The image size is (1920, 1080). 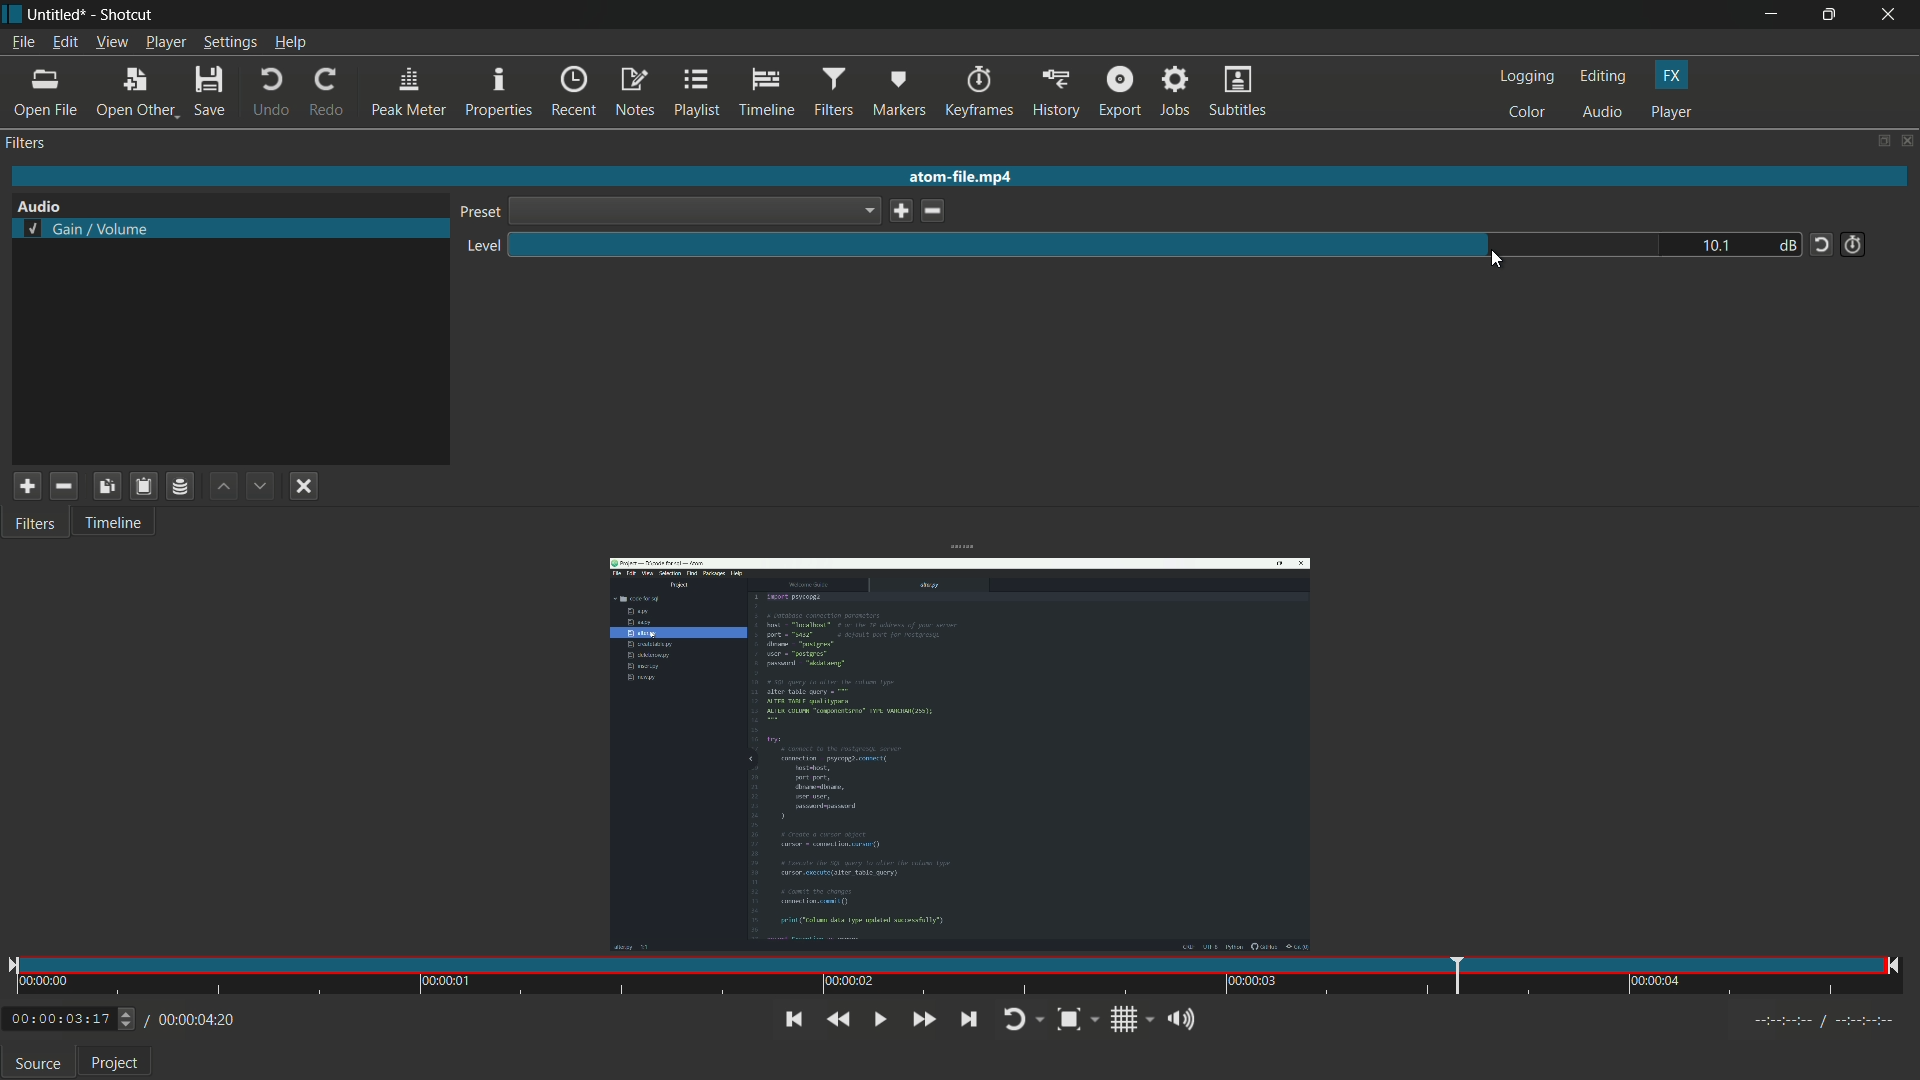 What do you see at coordinates (1057, 93) in the screenshot?
I see `history` at bounding box center [1057, 93].